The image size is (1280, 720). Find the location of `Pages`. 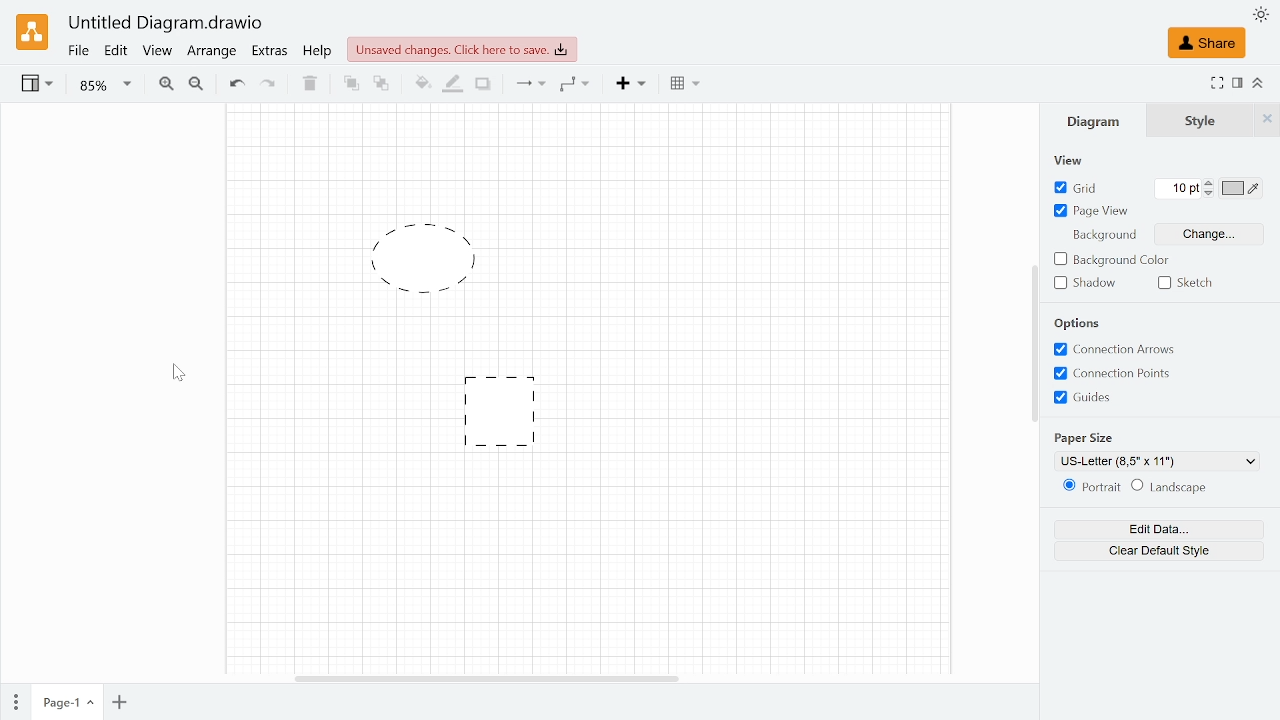

Pages is located at coordinates (14, 700).